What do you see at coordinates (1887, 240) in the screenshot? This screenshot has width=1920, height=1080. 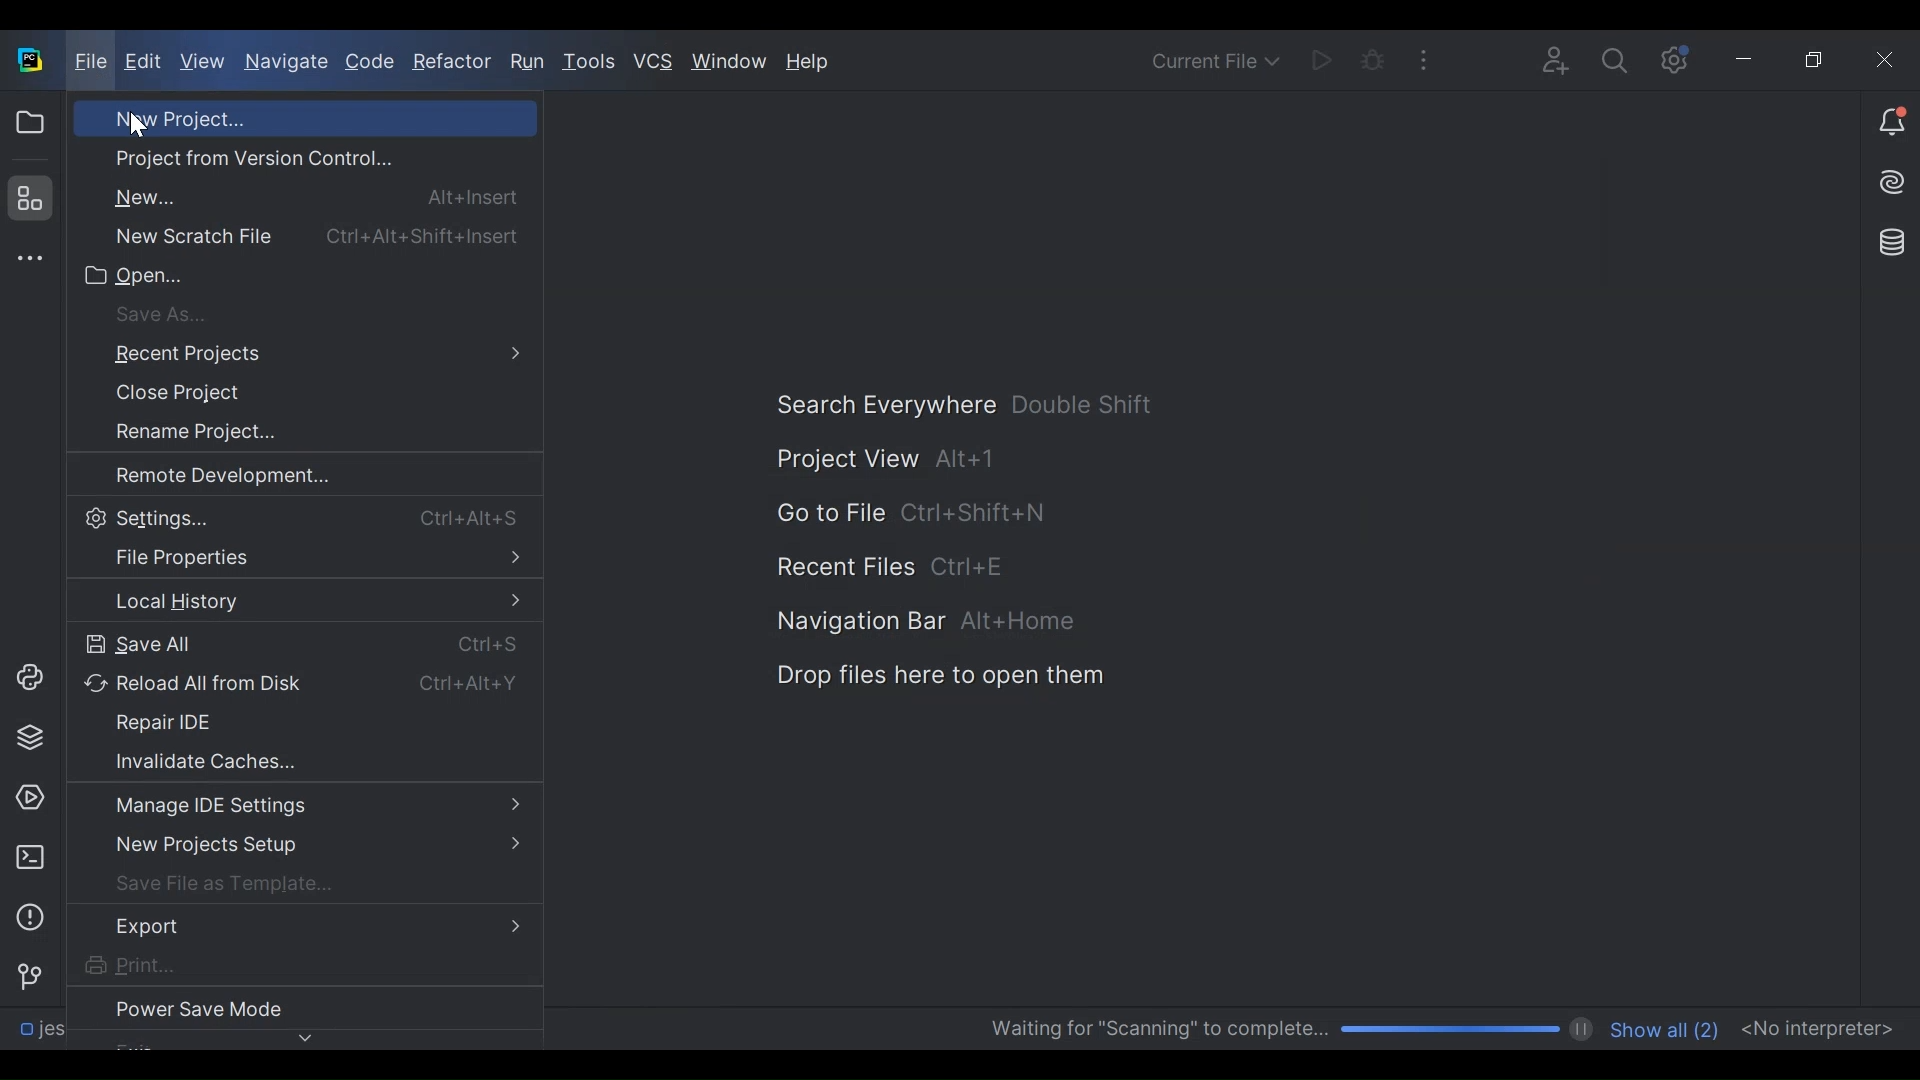 I see `Database` at bounding box center [1887, 240].